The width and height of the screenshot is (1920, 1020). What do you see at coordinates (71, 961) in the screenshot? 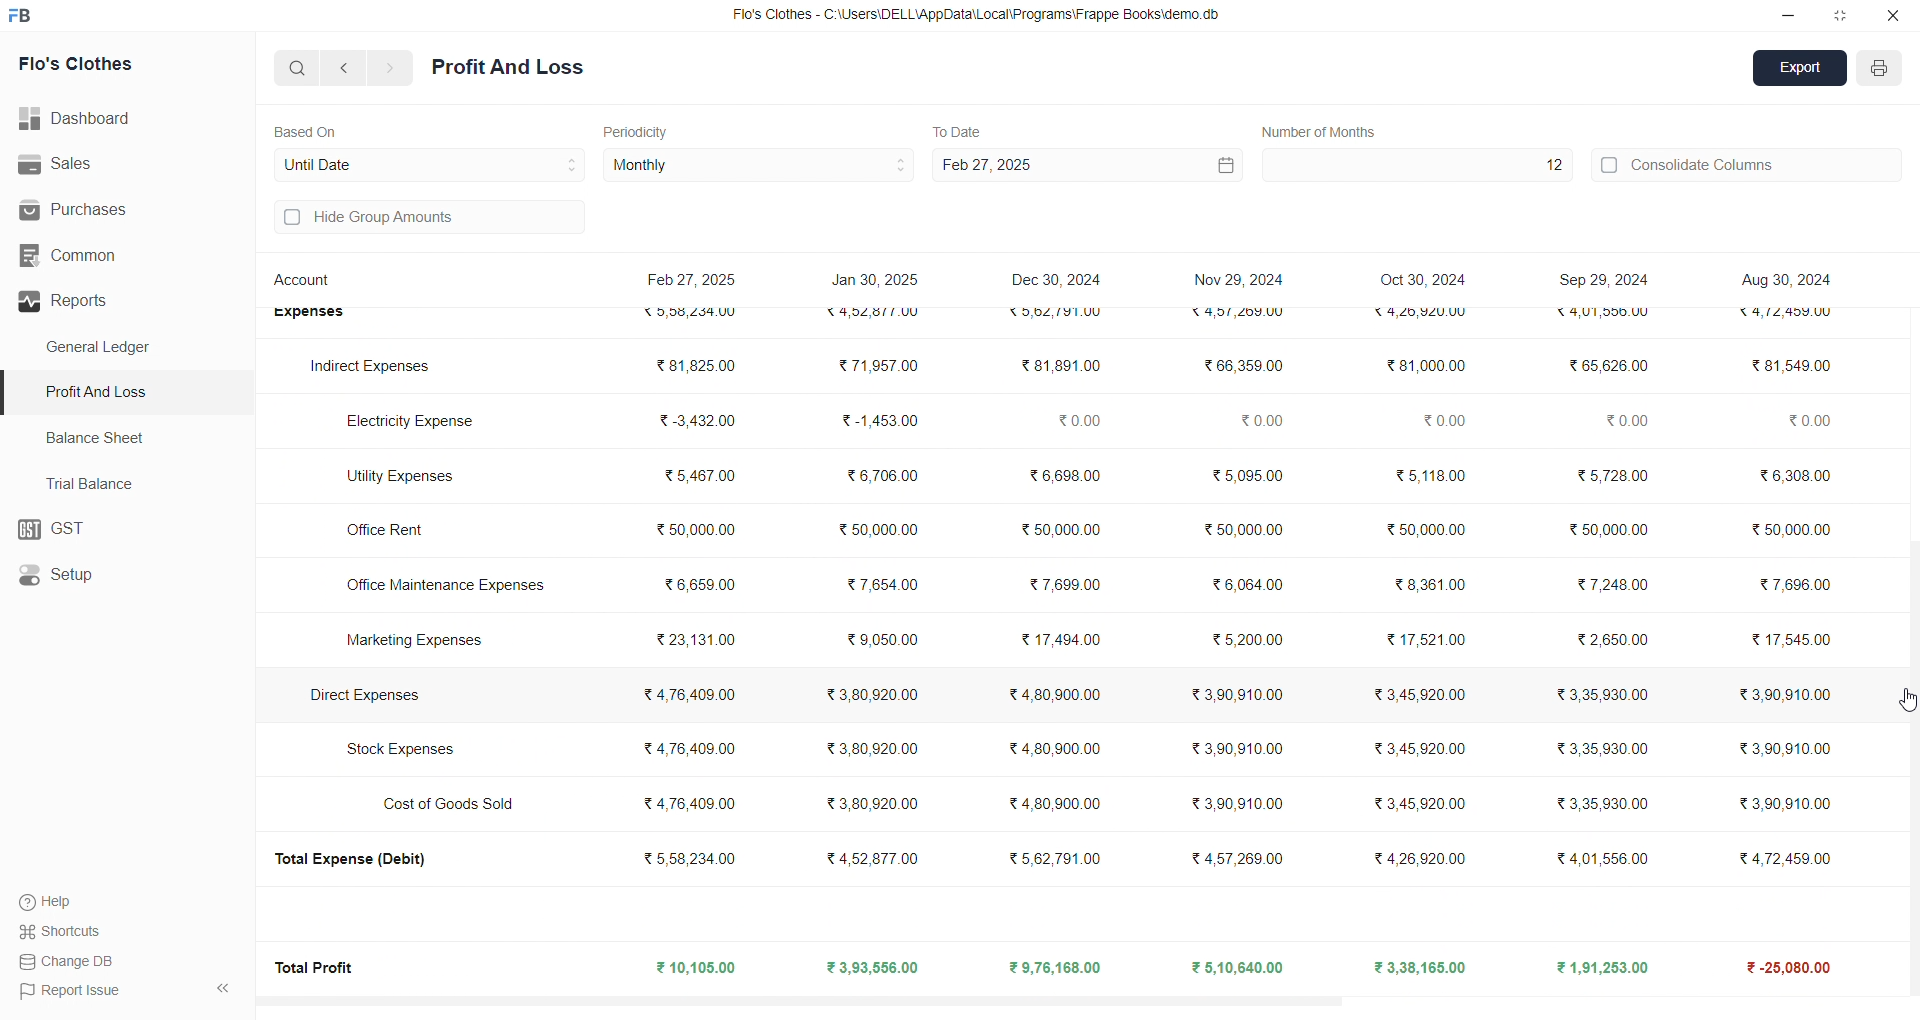
I see `Change DB` at bounding box center [71, 961].